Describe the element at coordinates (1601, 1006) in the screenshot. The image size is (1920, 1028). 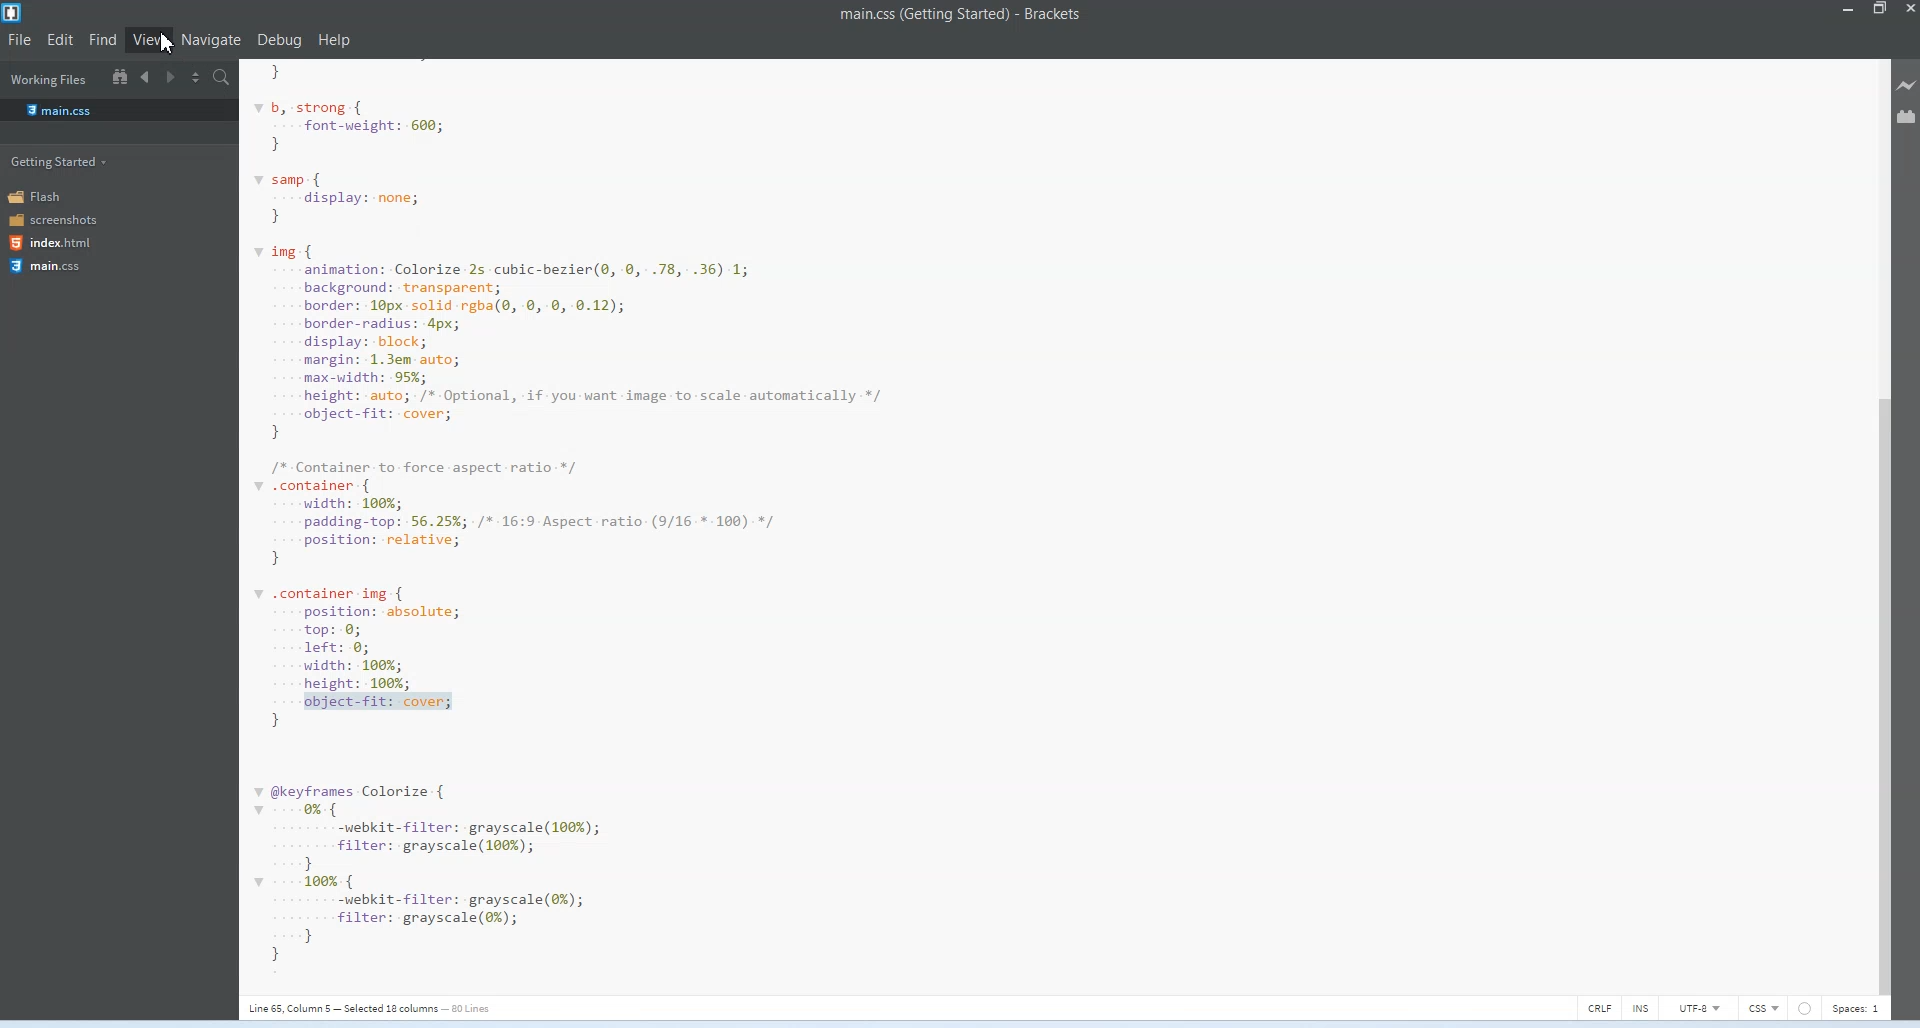
I see `CRLF` at that location.